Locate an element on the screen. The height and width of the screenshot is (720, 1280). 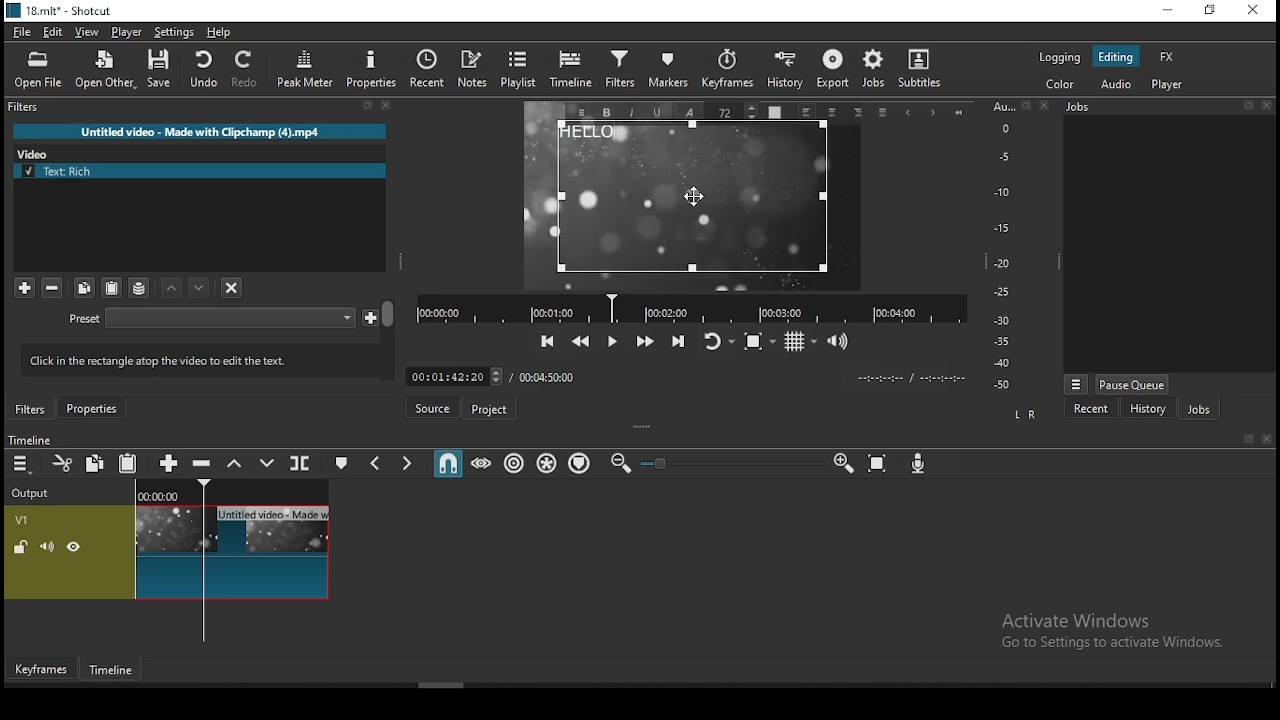
total time is located at coordinates (550, 376).